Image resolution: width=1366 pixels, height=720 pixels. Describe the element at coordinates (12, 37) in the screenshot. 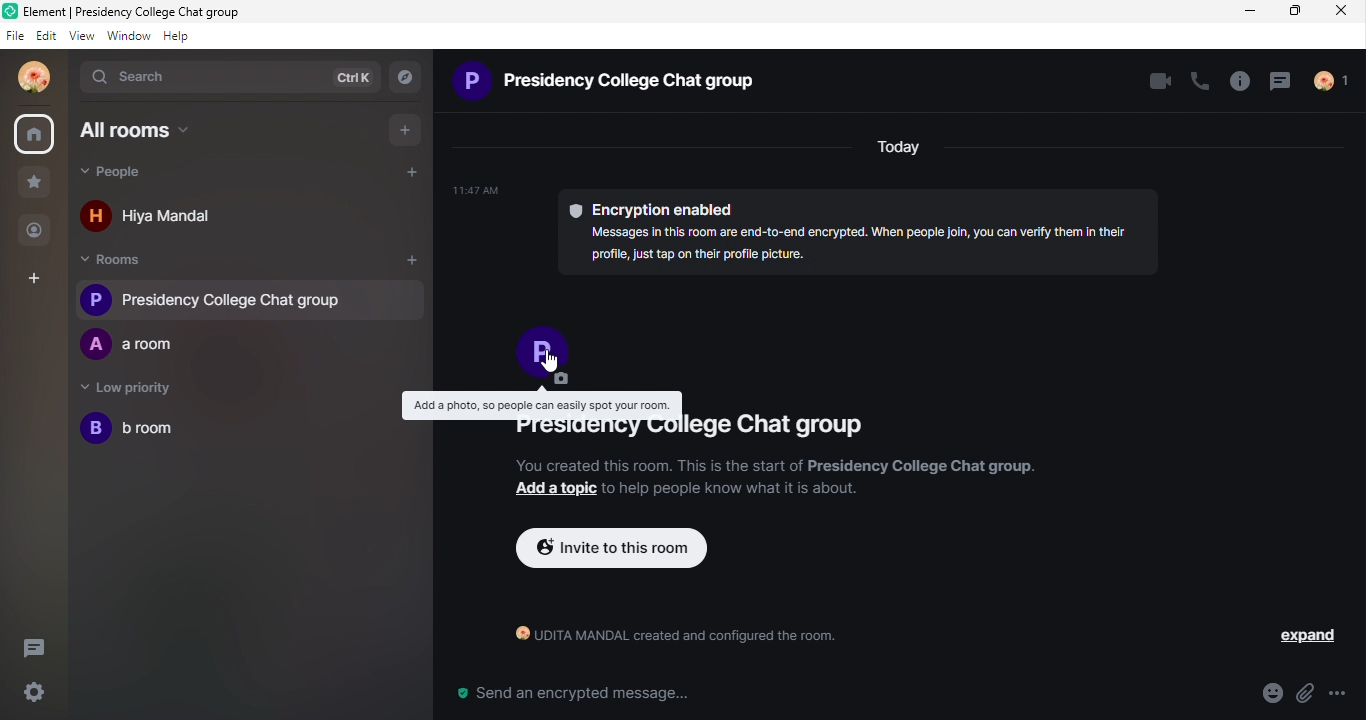

I see `file` at that location.